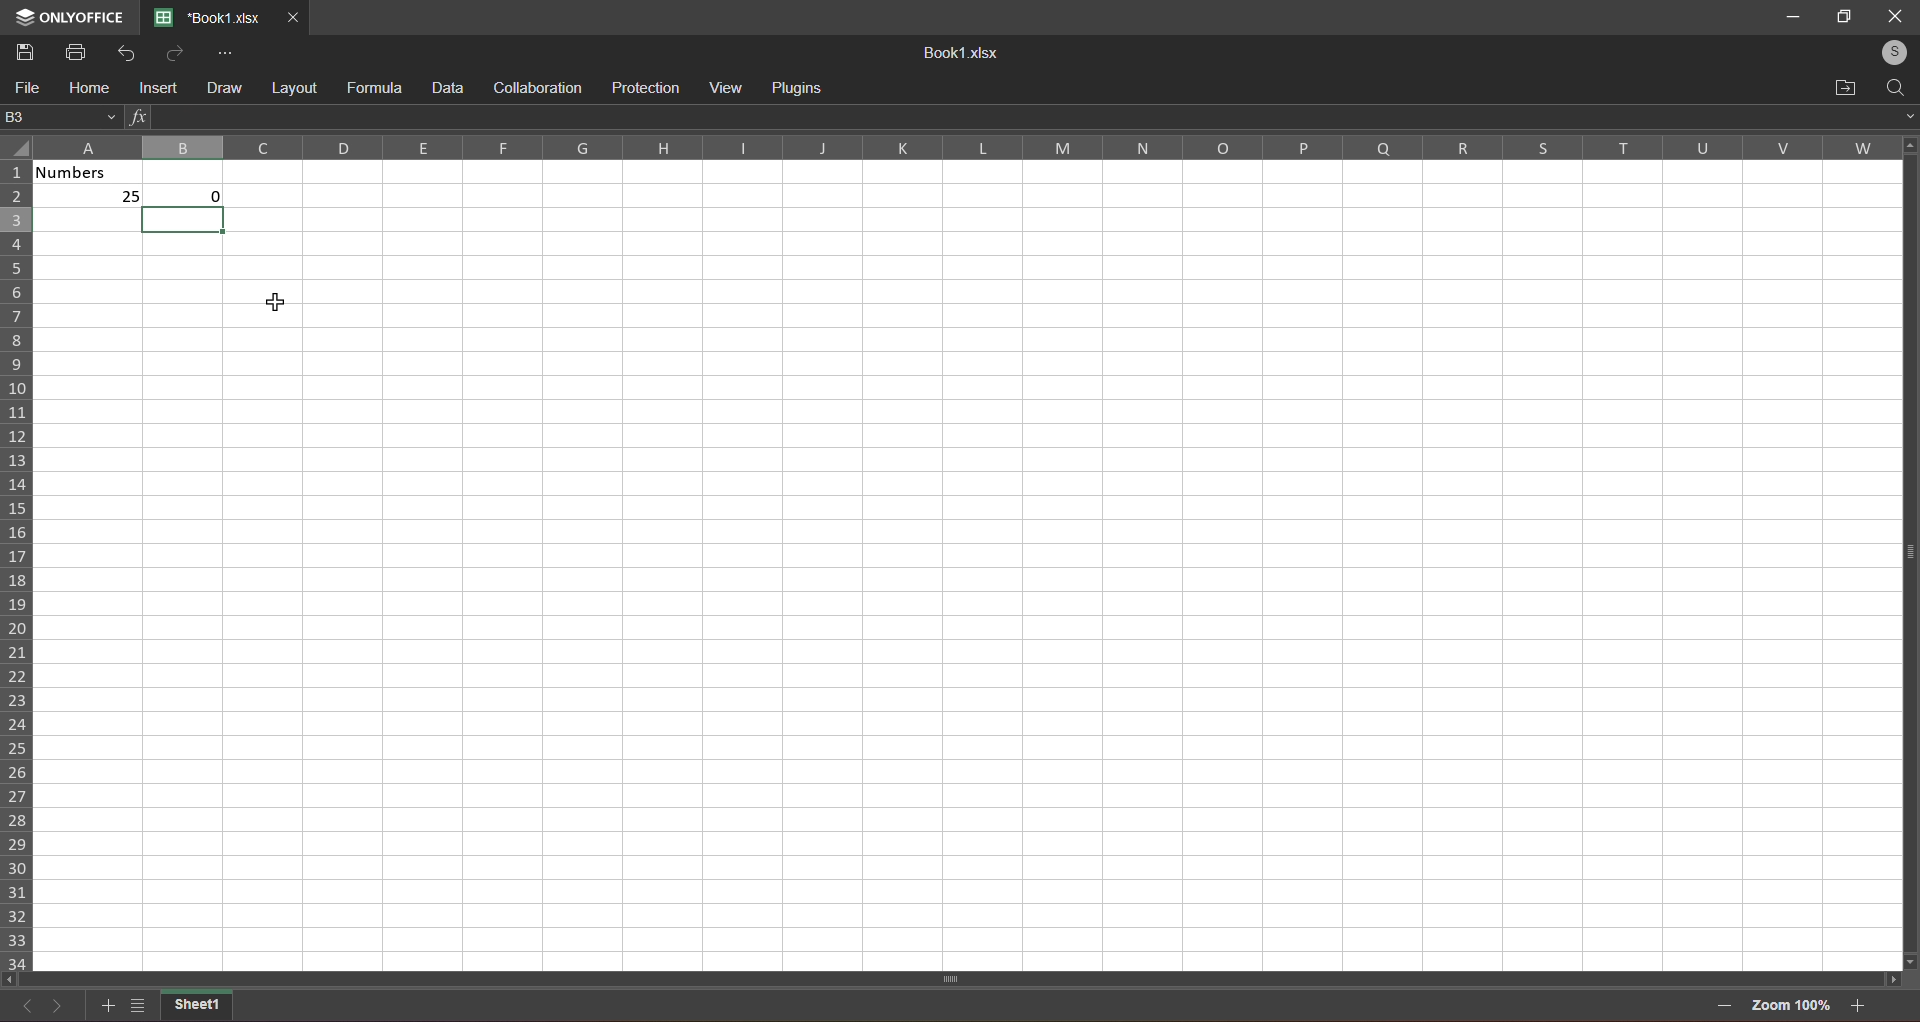 This screenshot has width=1920, height=1022. I want to click on view, so click(729, 87).